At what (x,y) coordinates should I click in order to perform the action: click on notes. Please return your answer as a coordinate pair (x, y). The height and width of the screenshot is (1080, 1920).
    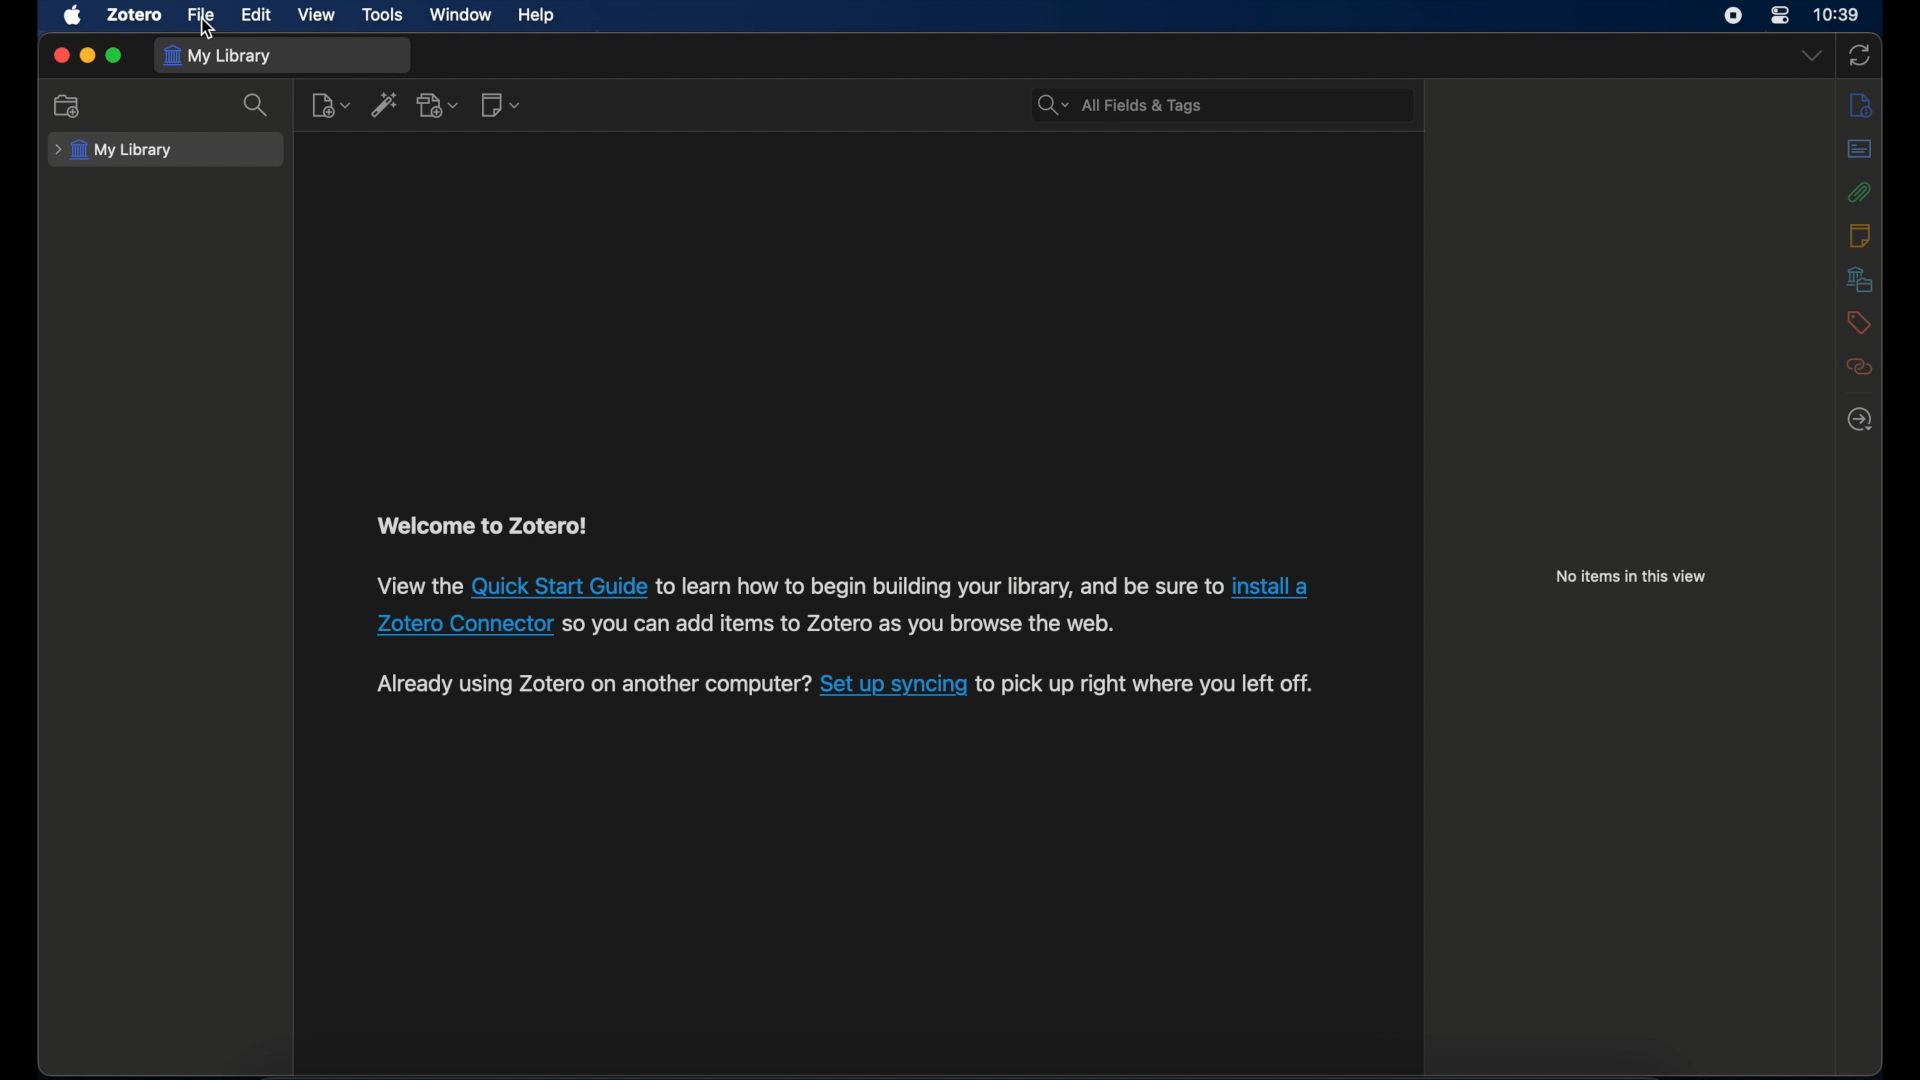
    Looking at the image, I should click on (1860, 235).